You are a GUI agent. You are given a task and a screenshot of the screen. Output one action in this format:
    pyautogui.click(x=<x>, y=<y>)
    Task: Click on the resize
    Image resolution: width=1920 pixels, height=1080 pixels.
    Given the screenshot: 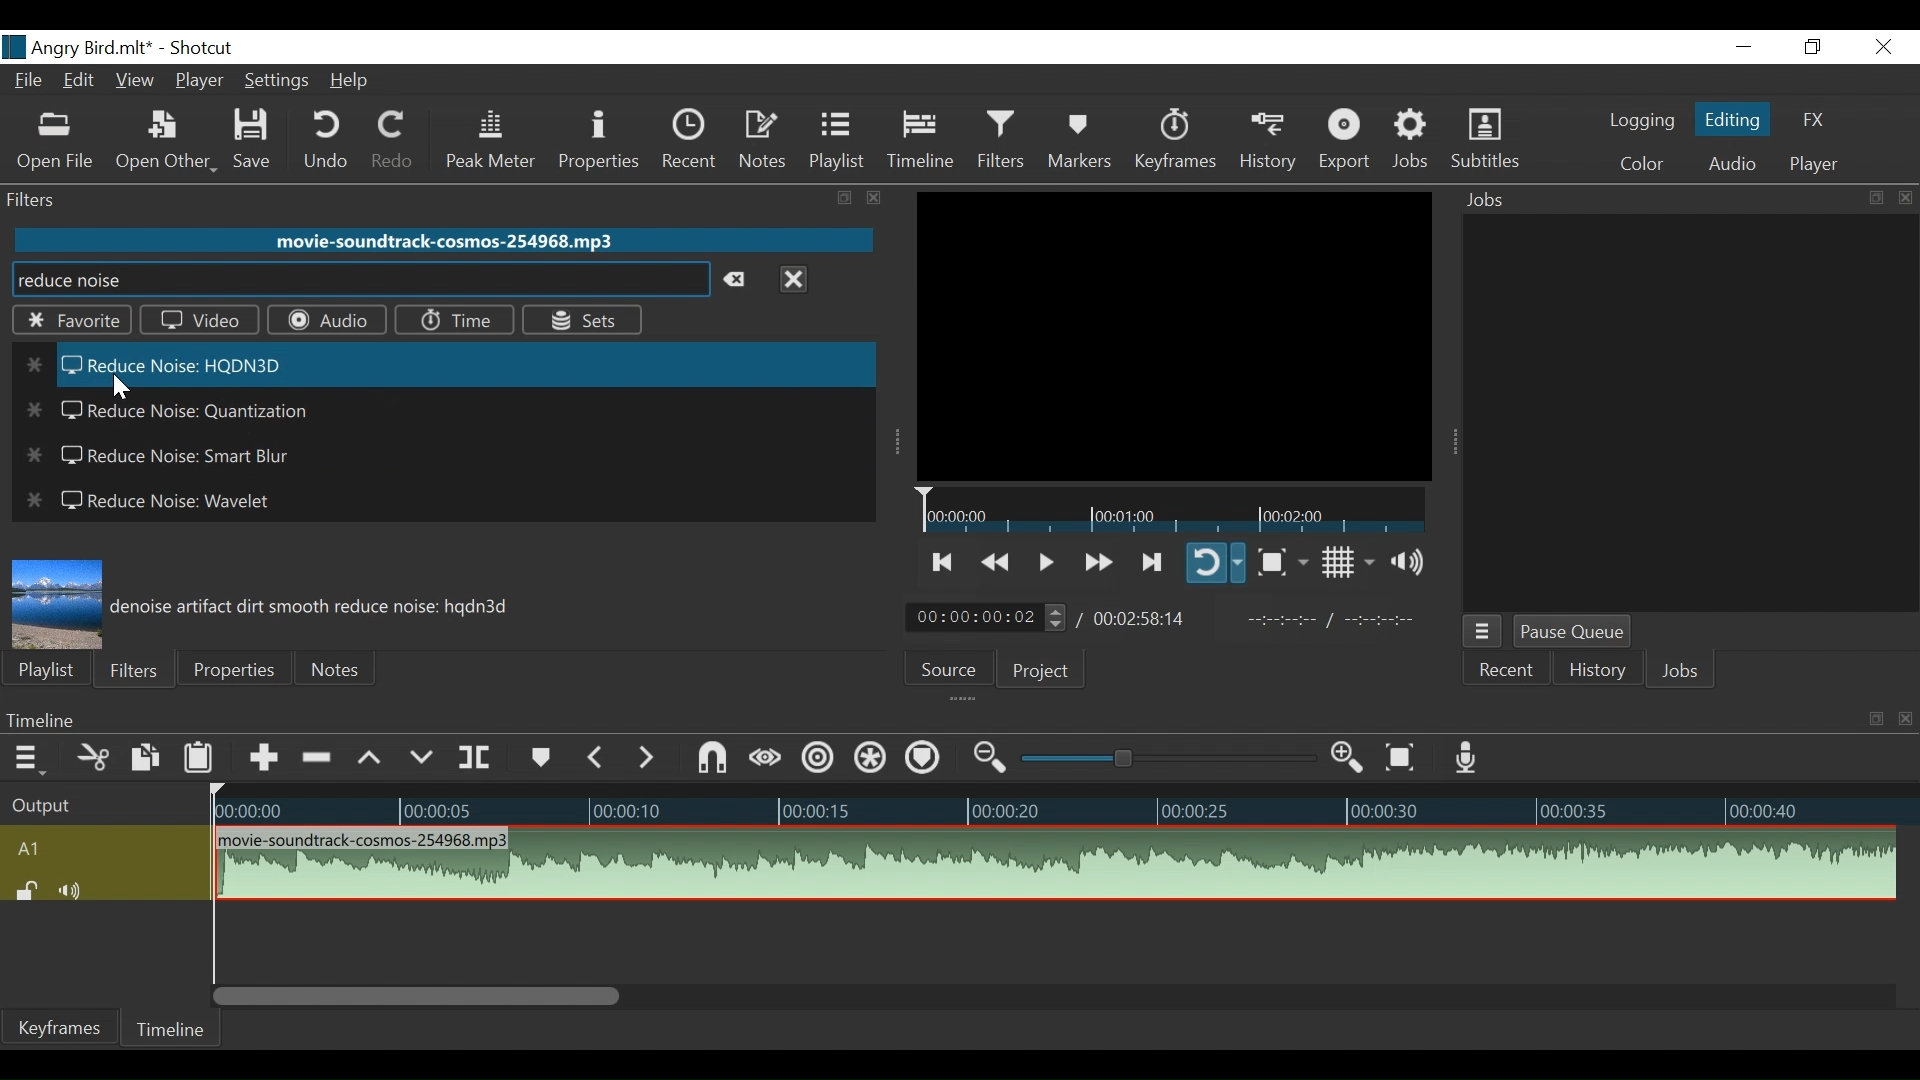 What is the action you would take?
    pyautogui.click(x=1874, y=720)
    